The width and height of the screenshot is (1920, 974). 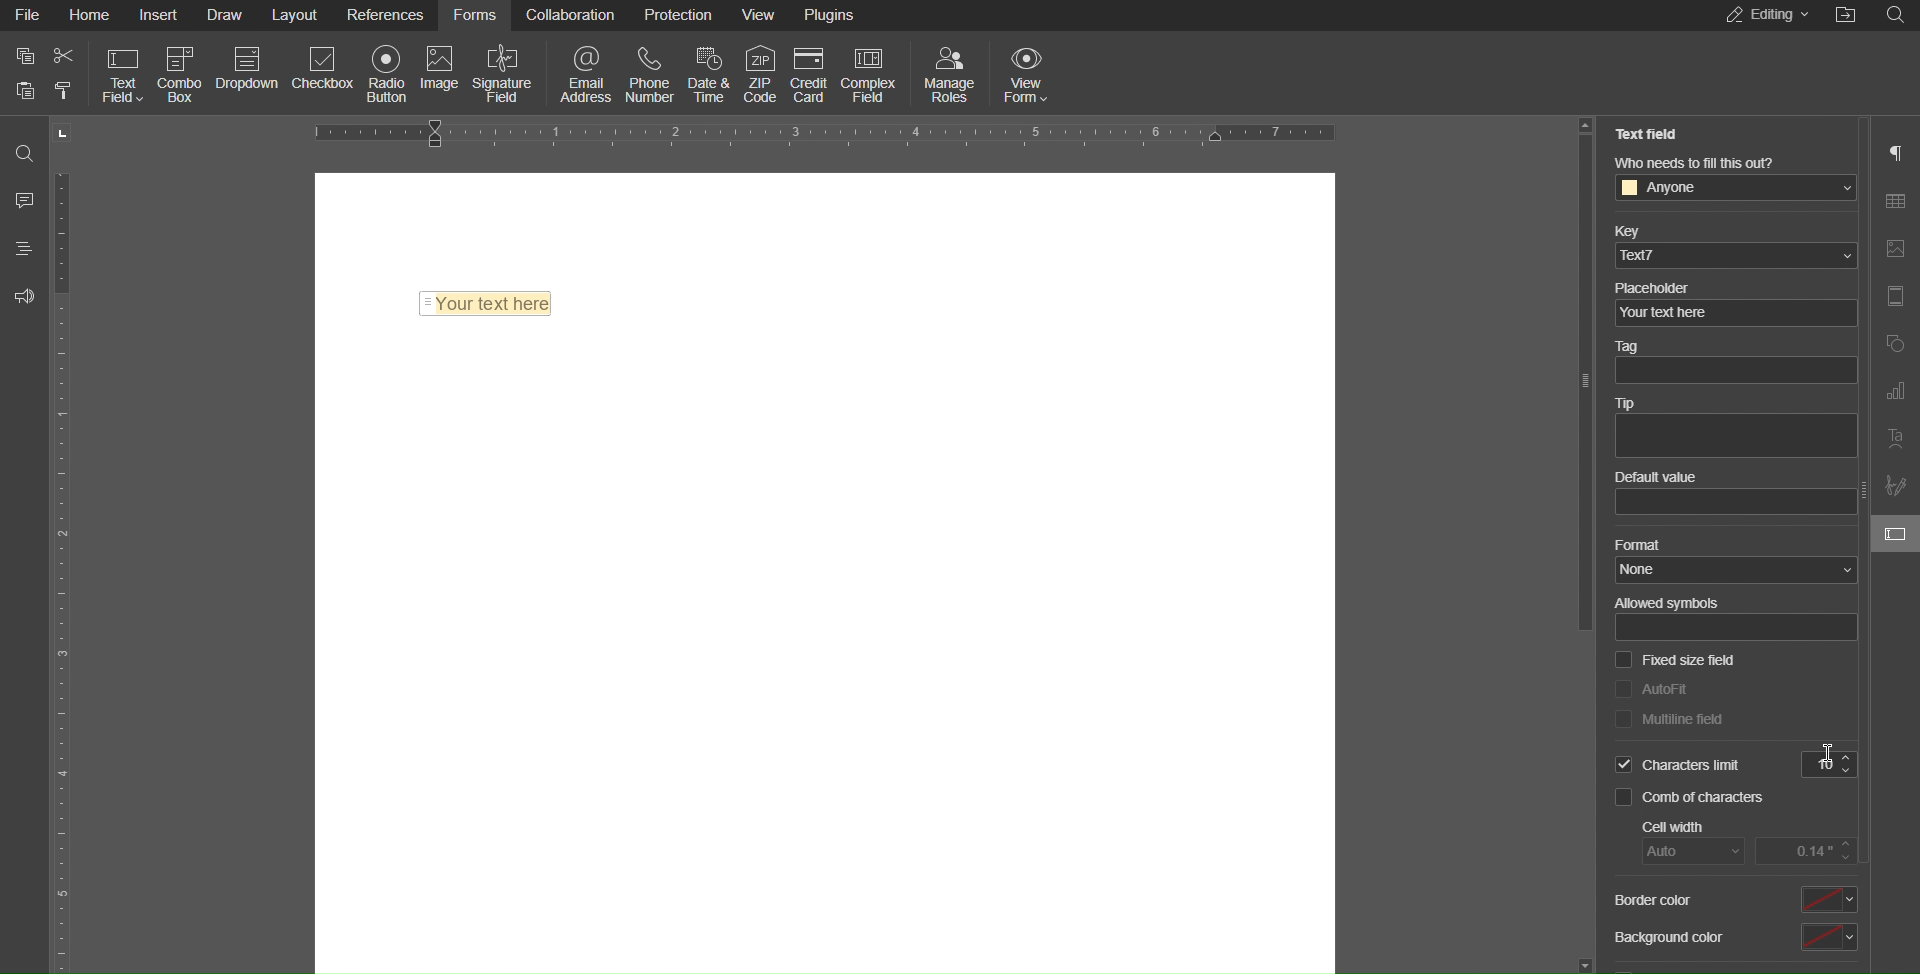 I want to click on Feedback and Support, so click(x=23, y=296).